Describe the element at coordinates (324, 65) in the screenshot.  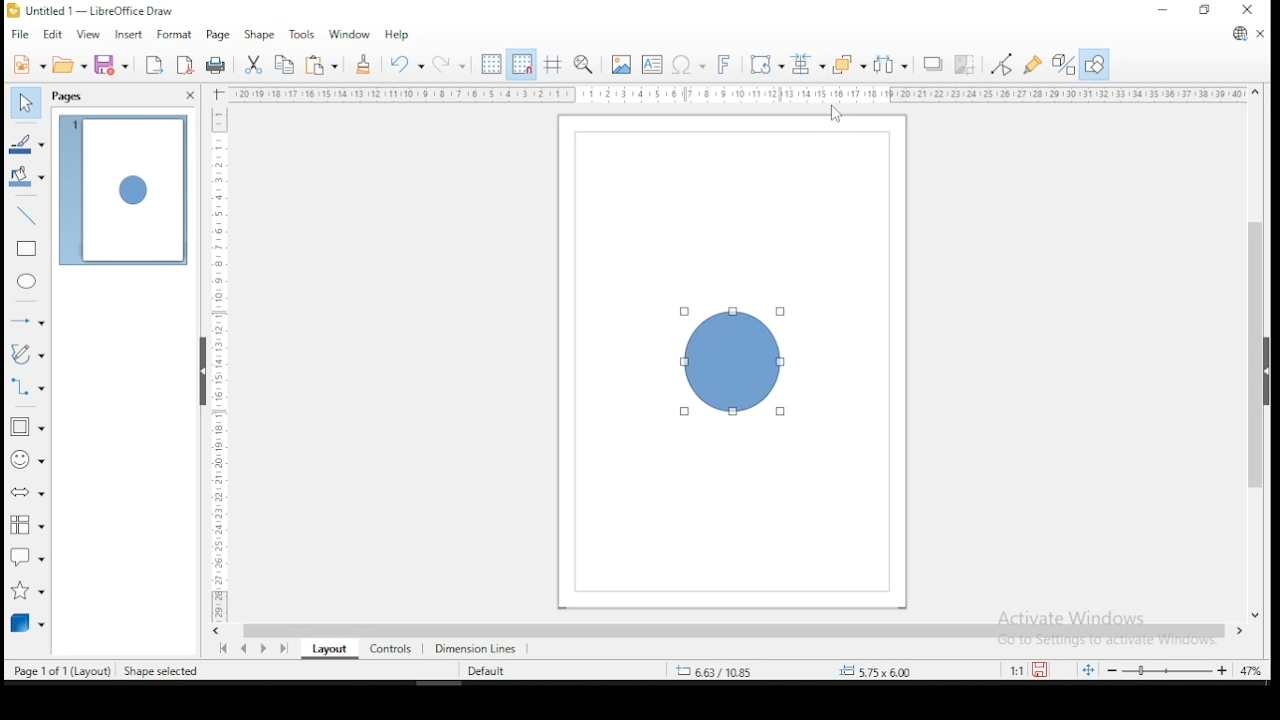
I see `paste` at that location.